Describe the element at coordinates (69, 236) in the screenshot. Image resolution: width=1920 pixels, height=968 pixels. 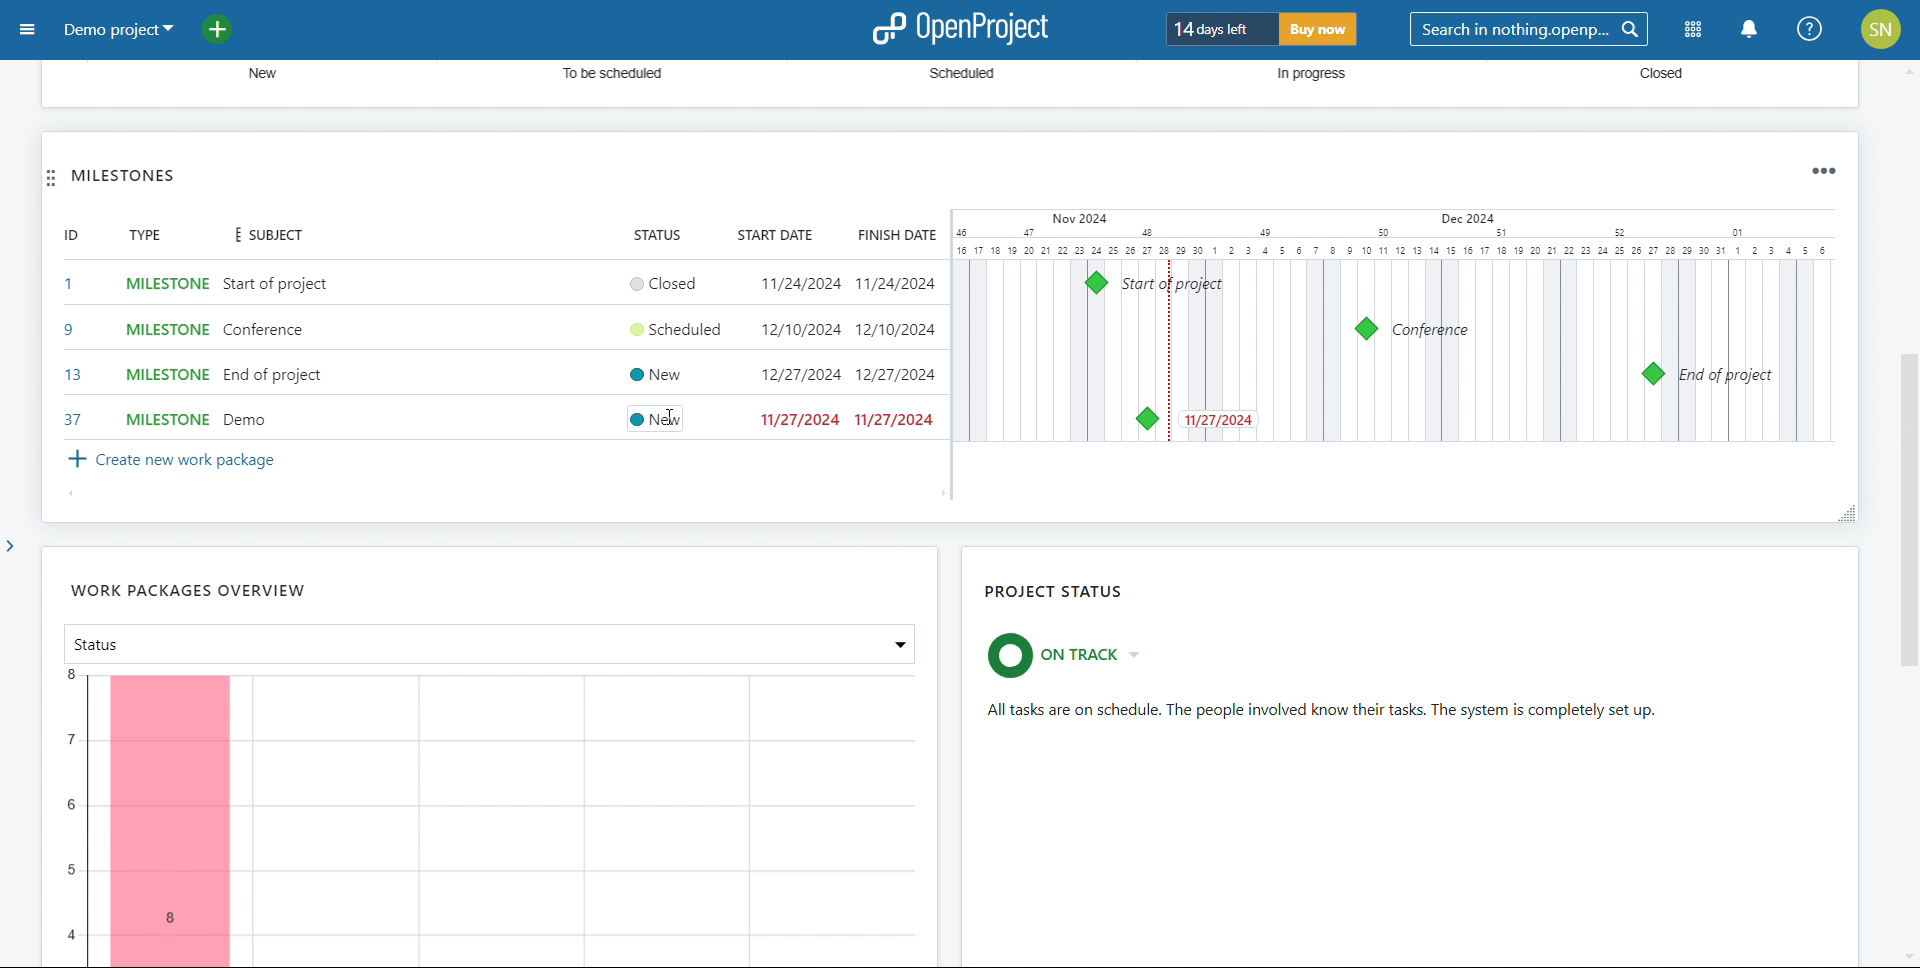
I see `id` at that location.